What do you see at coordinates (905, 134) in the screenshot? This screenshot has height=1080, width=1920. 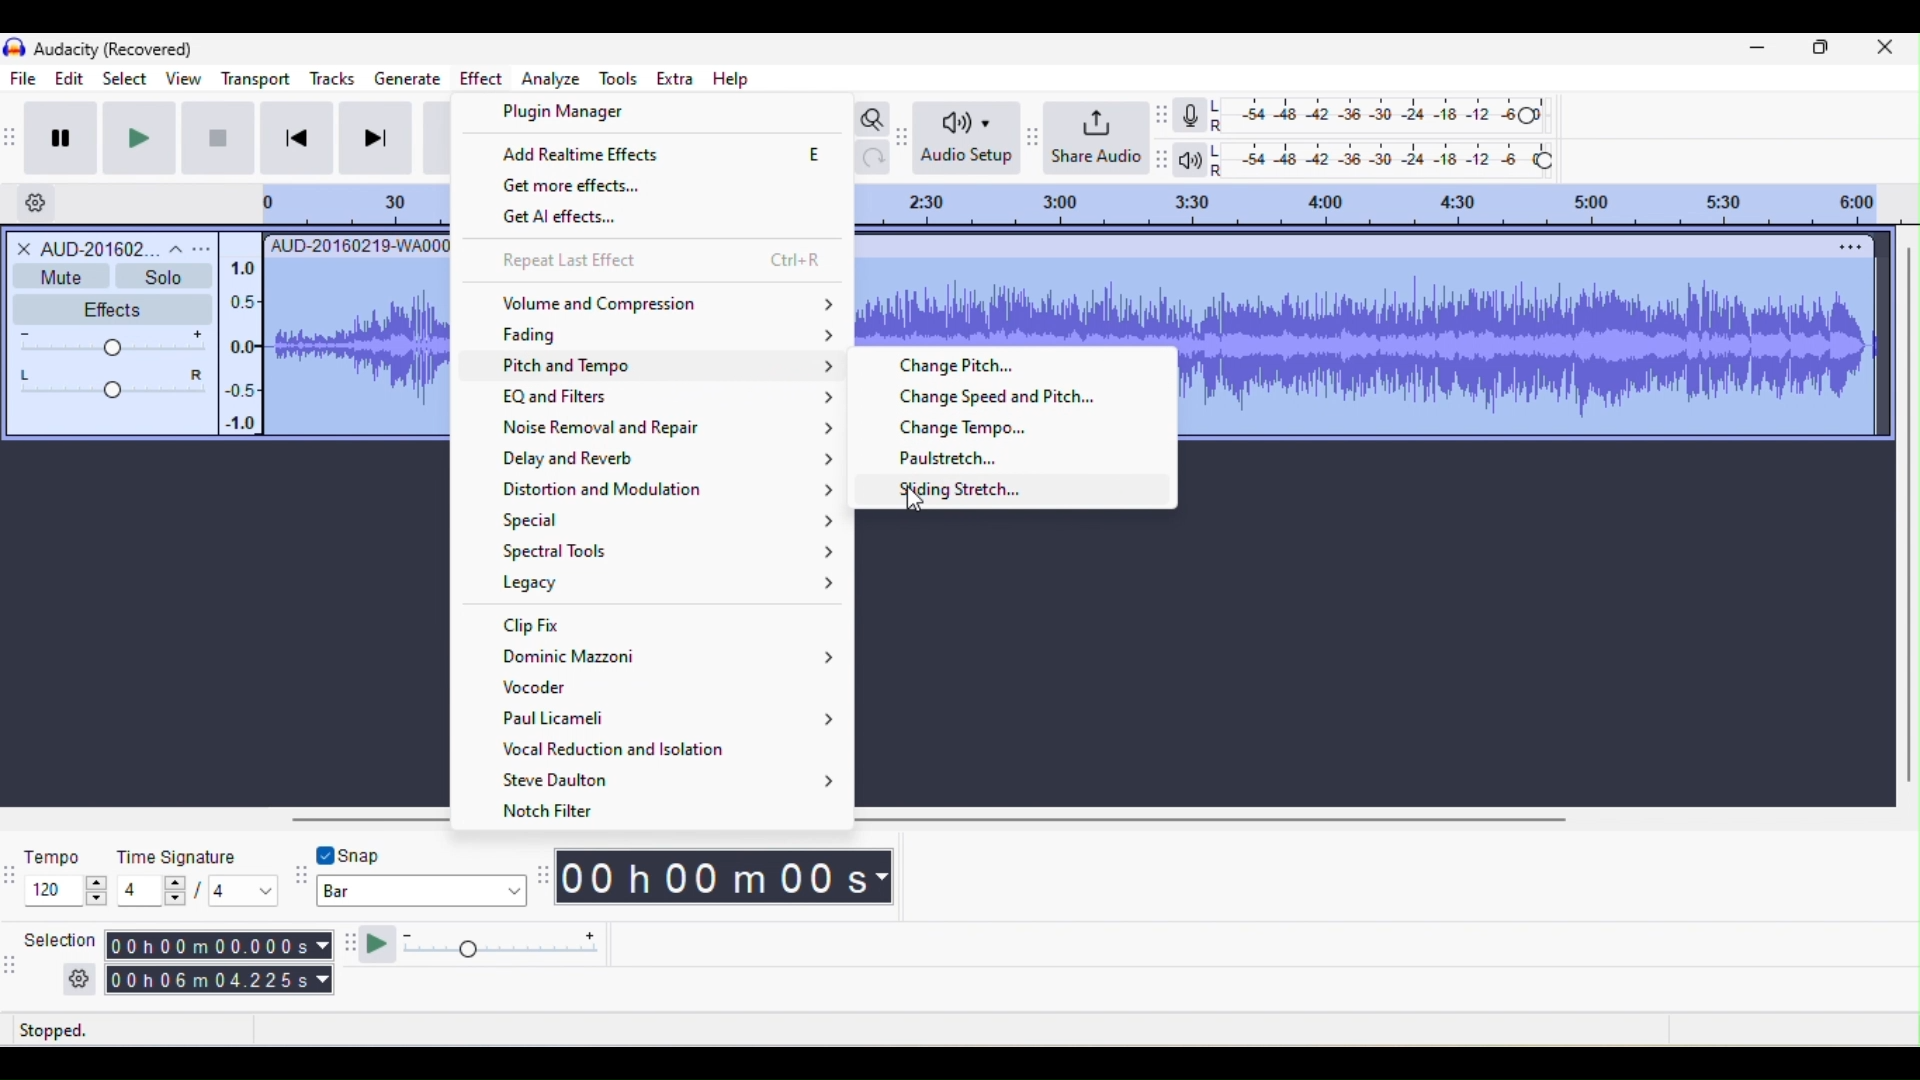 I see `audacity audio setup` at bounding box center [905, 134].